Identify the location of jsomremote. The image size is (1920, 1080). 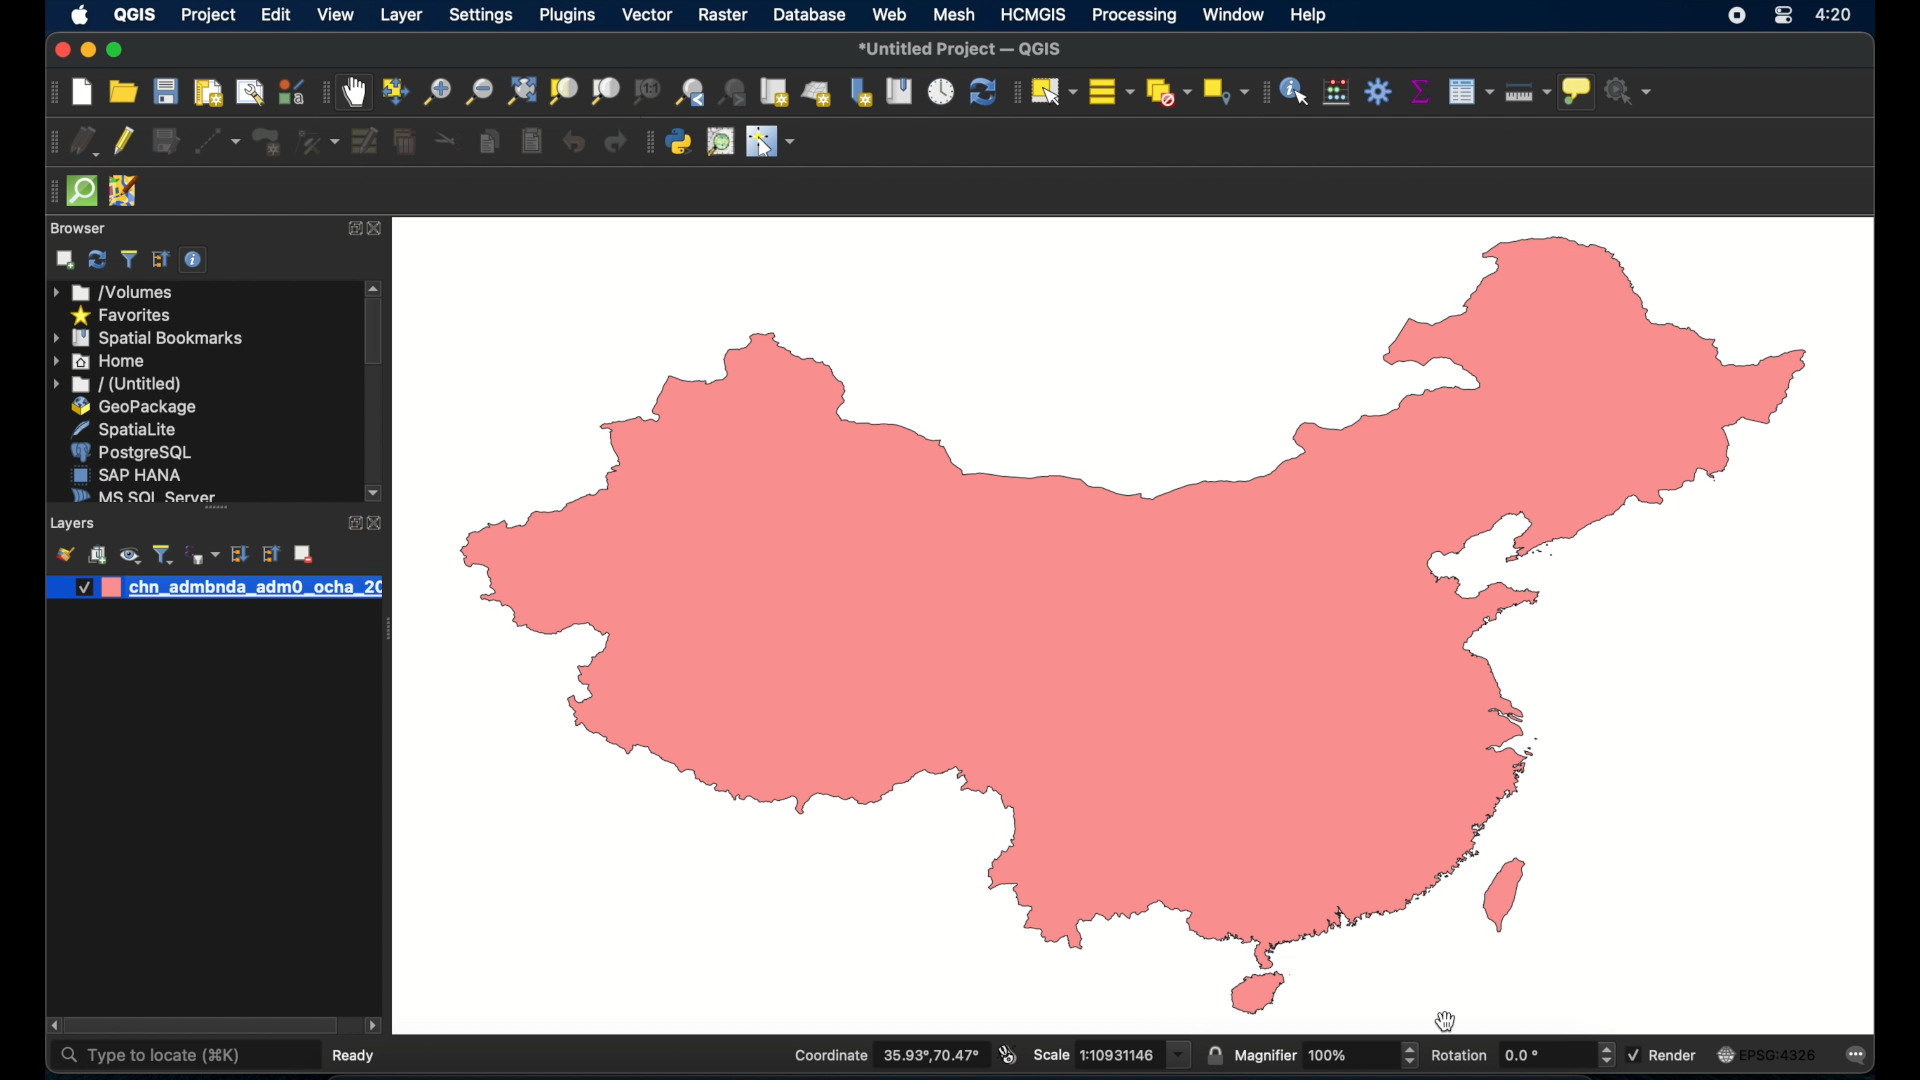
(123, 192).